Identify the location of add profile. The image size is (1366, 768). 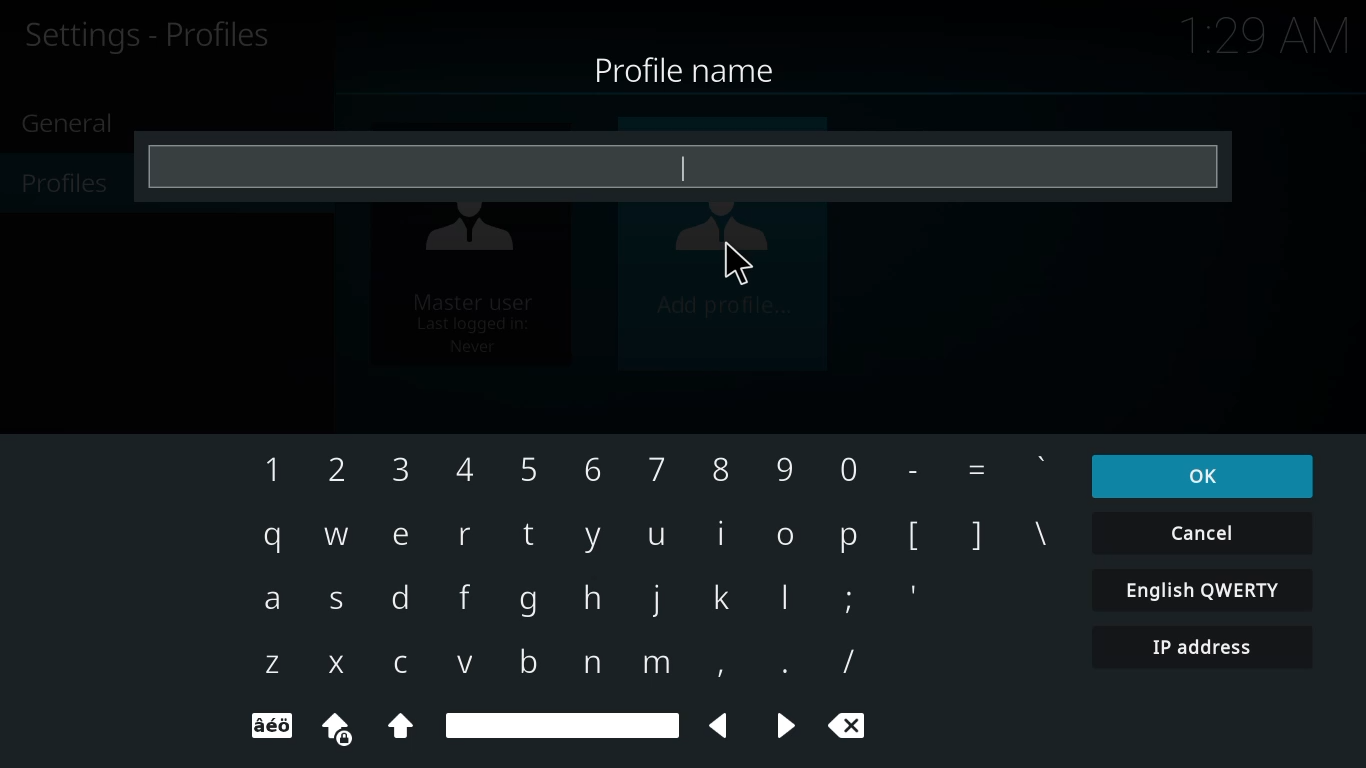
(726, 265).